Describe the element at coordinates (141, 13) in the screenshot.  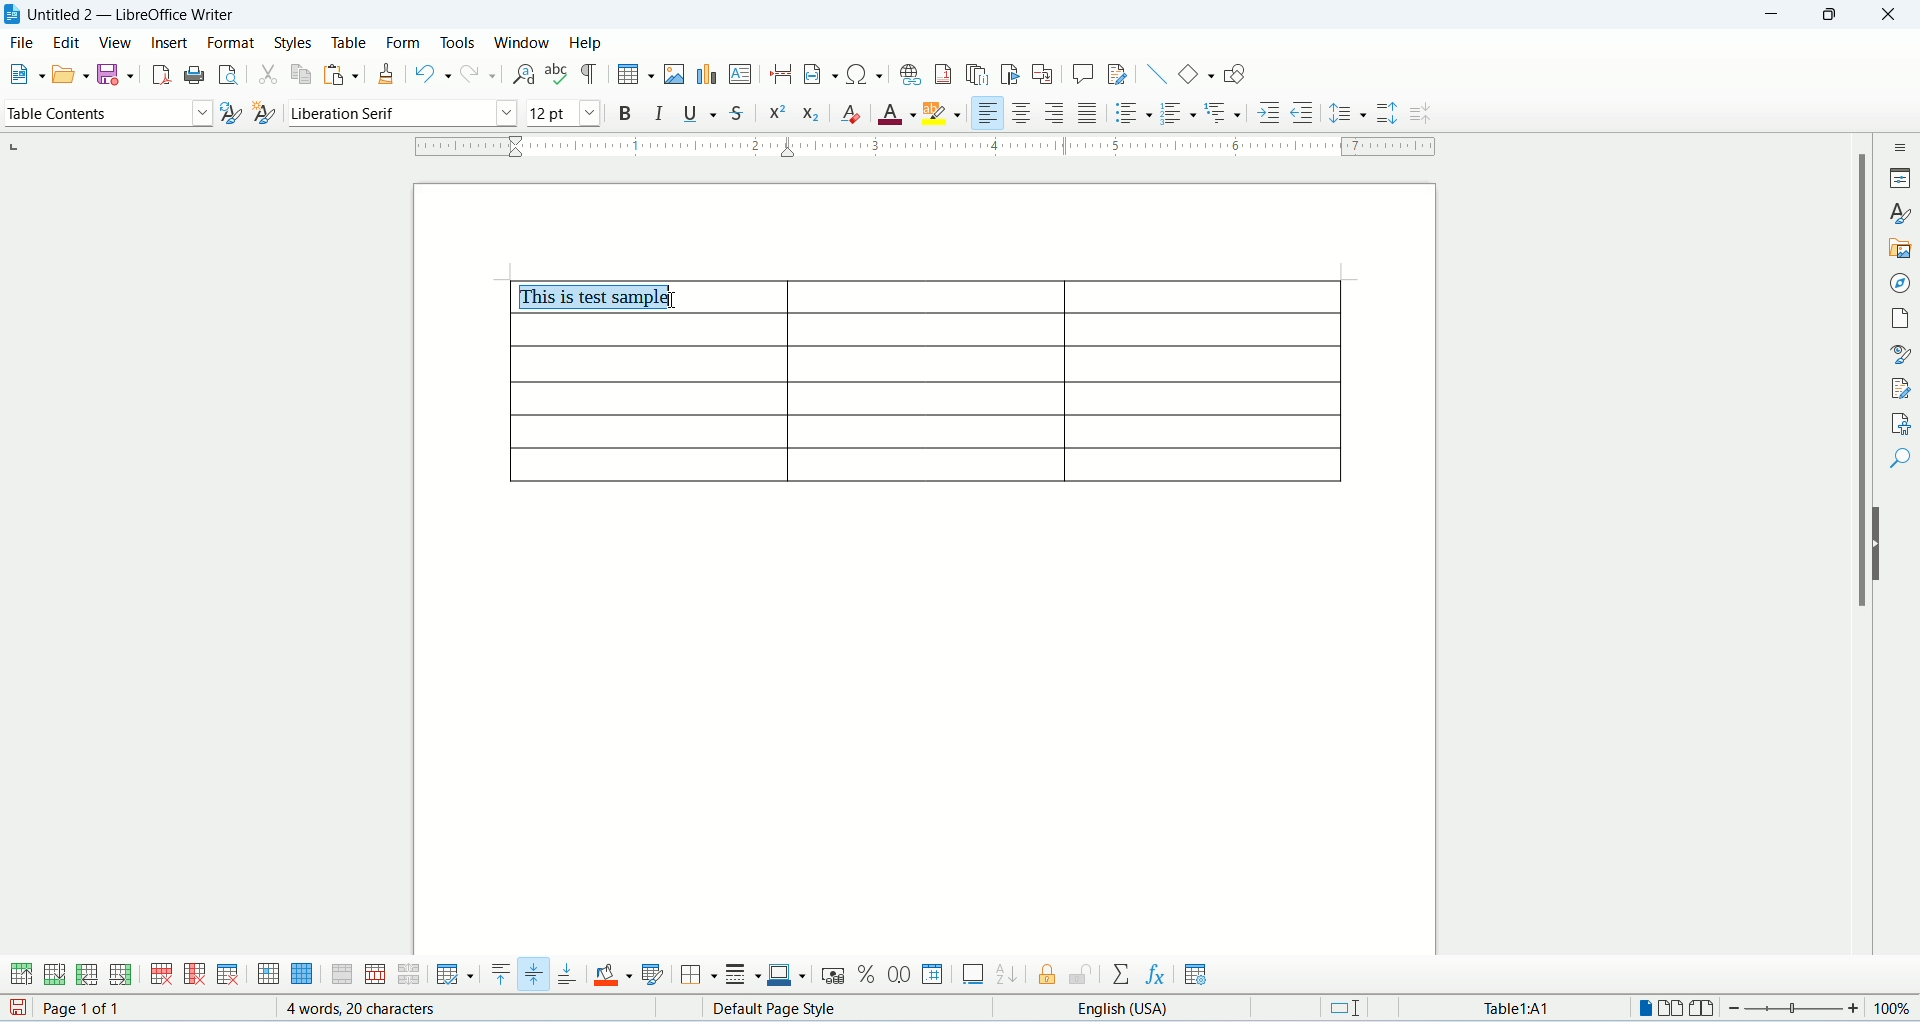
I see `document name` at that location.